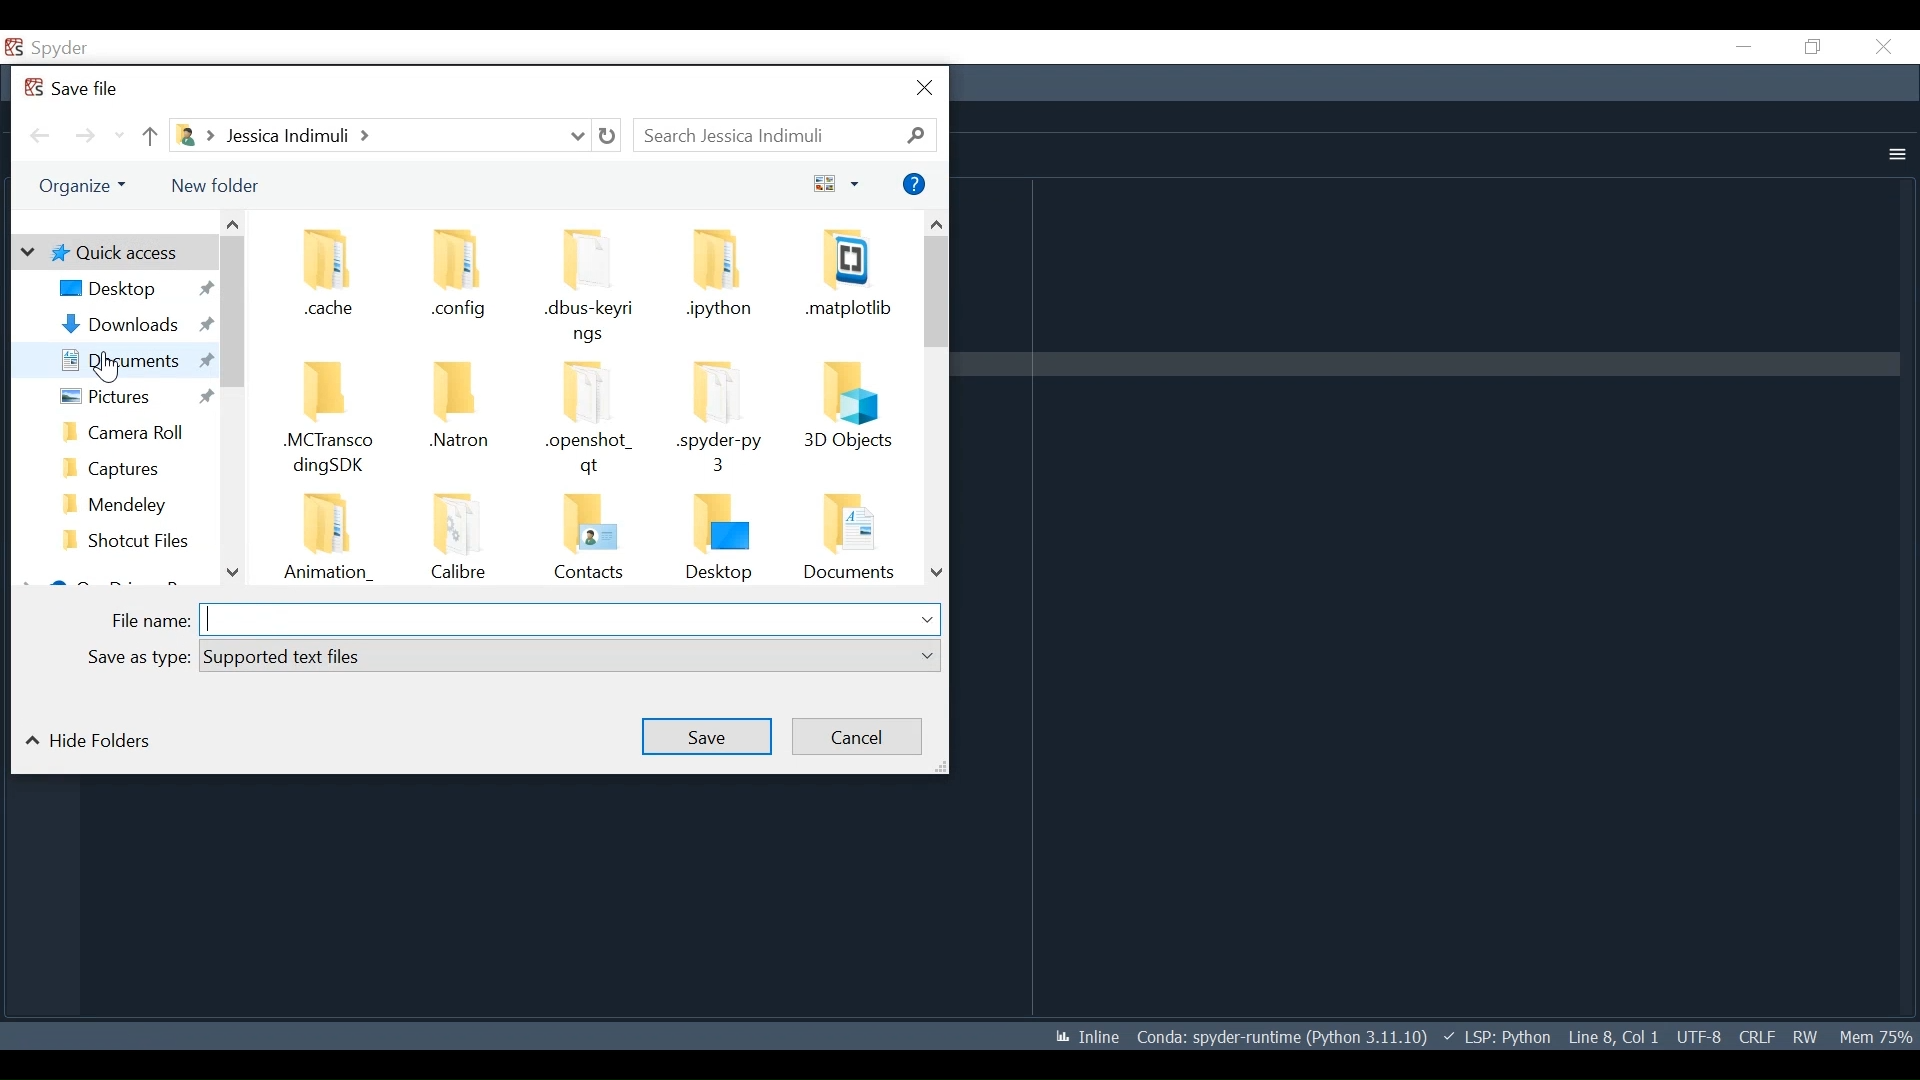 The height and width of the screenshot is (1080, 1920). What do you see at coordinates (1279, 1037) in the screenshot?
I see `Conda Environment Indicator` at bounding box center [1279, 1037].